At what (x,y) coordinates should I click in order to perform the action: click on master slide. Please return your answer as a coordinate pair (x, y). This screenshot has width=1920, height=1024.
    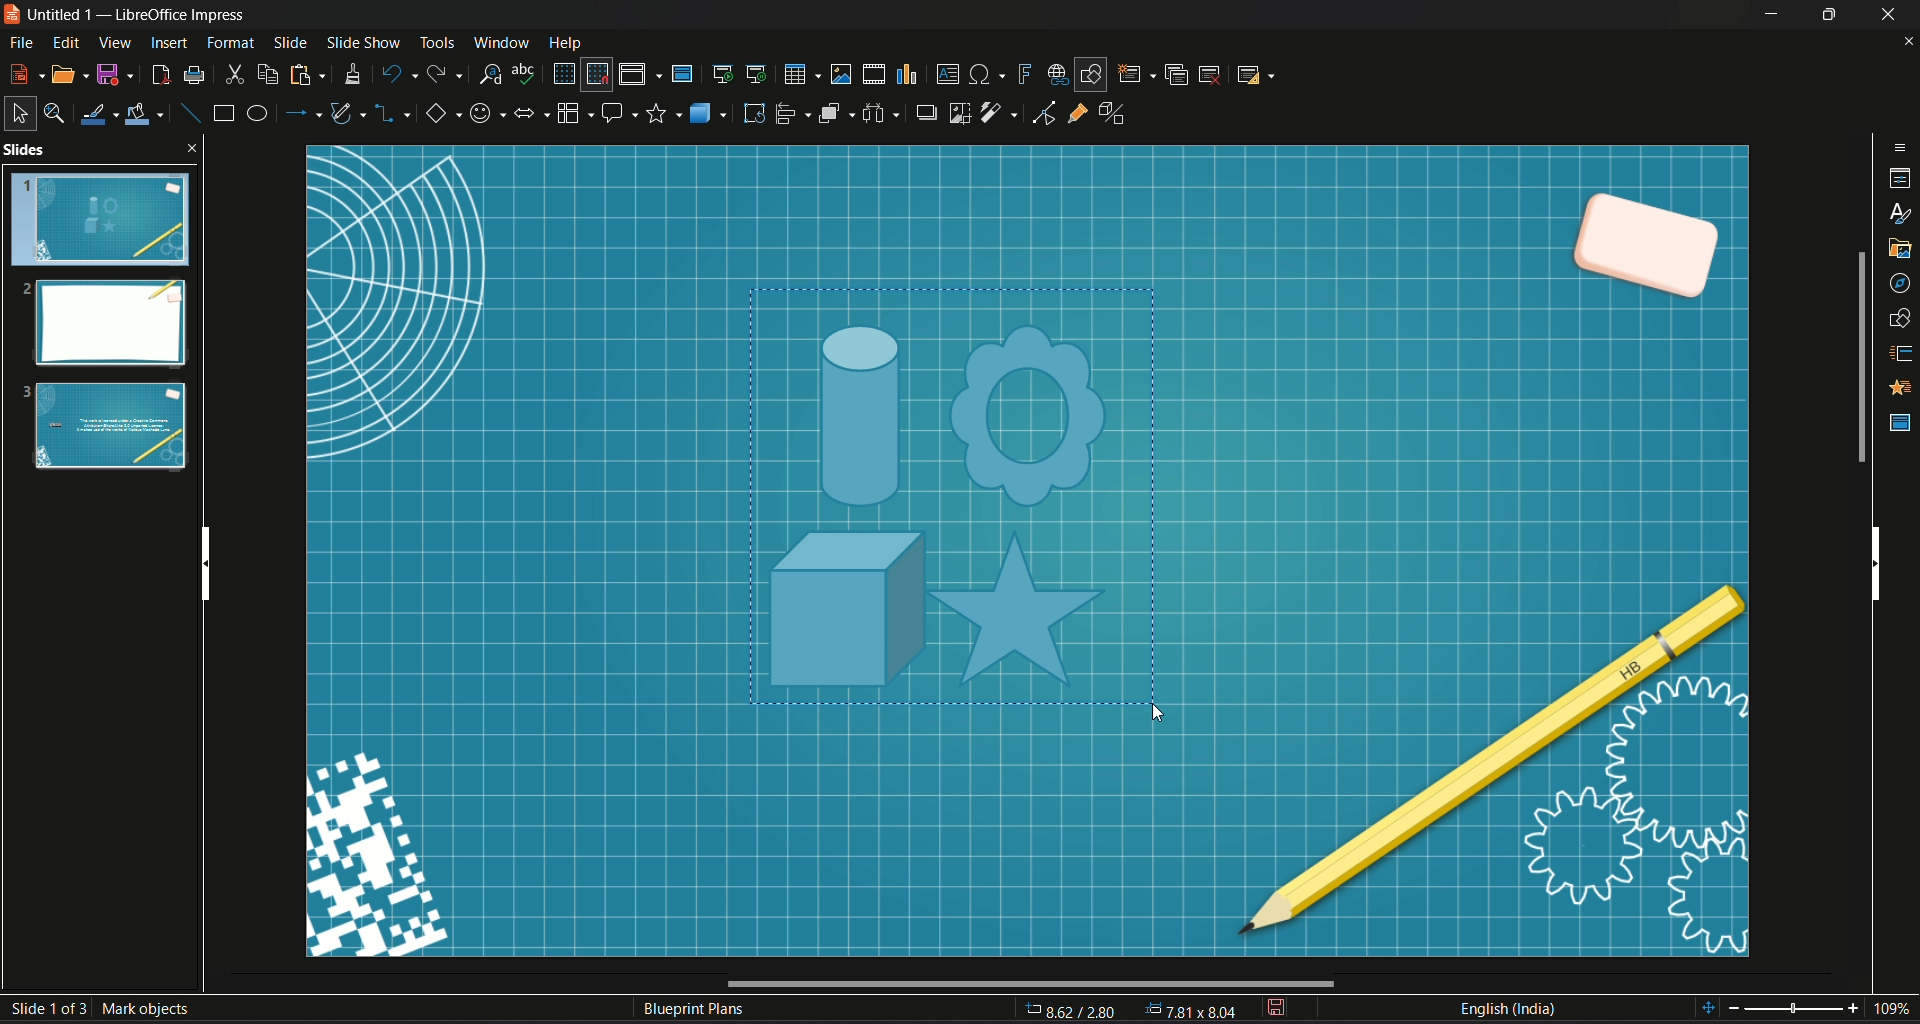
    Looking at the image, I should click on (1901, 423).